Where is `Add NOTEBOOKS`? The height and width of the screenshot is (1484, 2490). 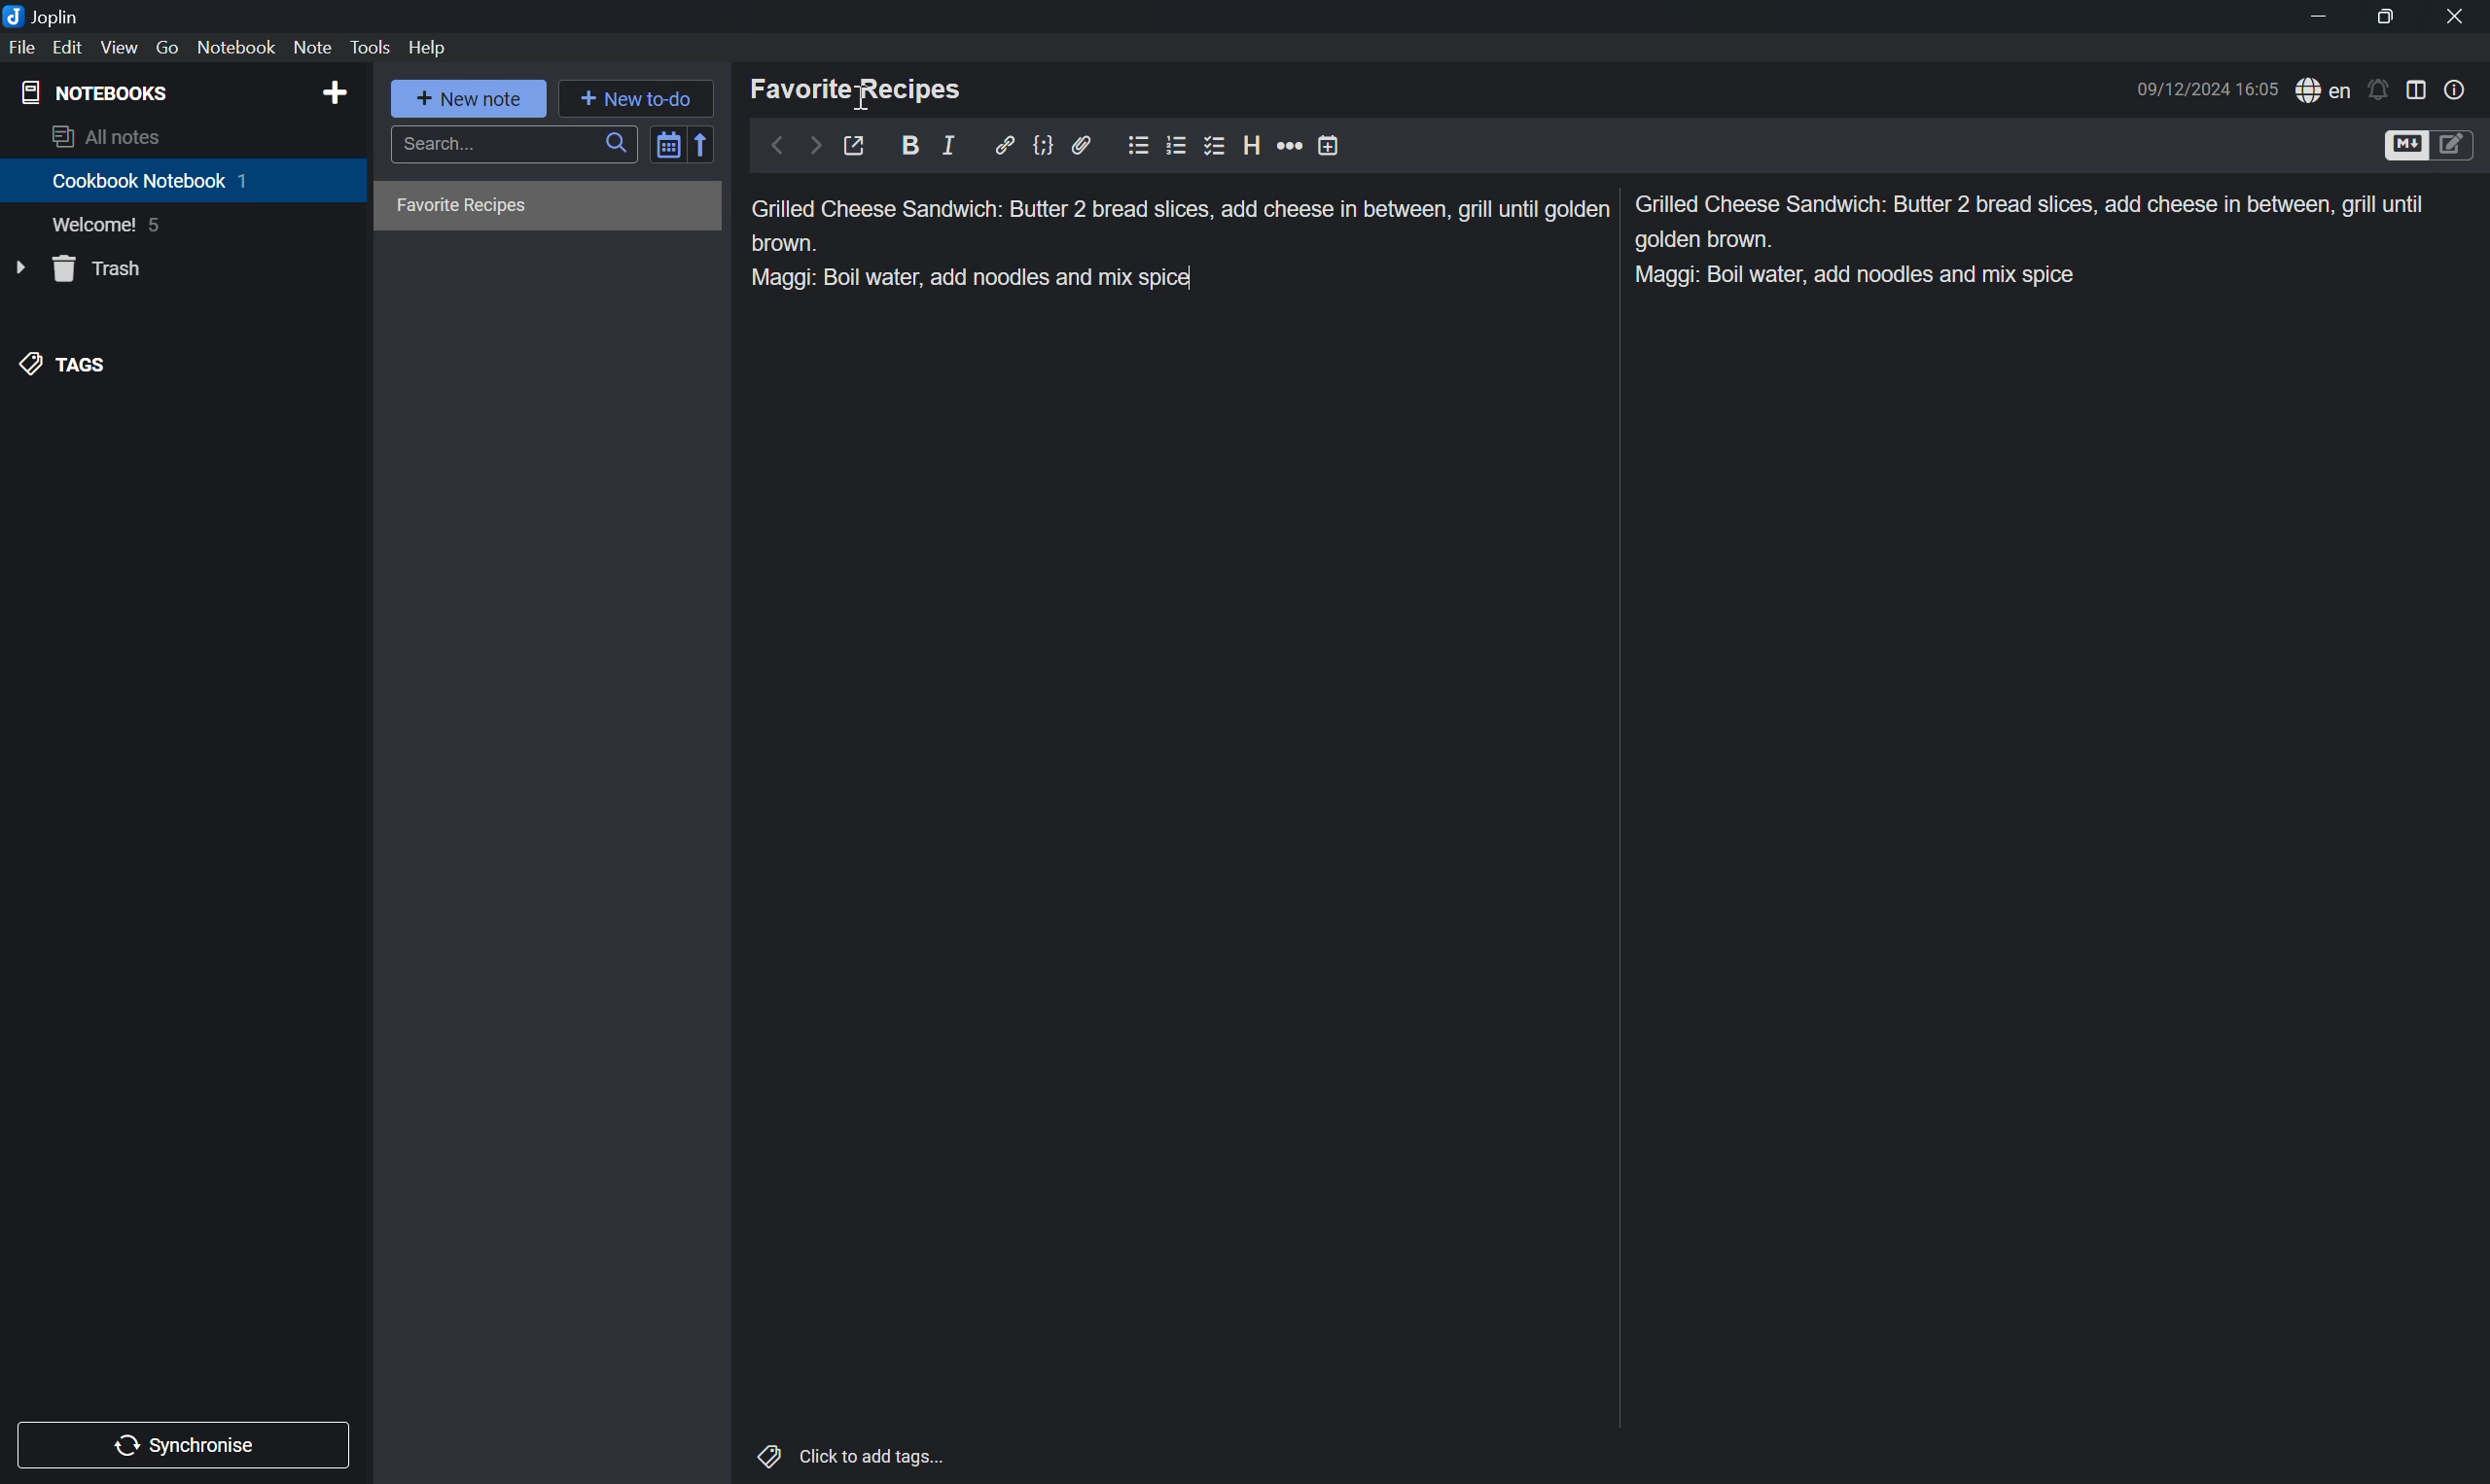 Add NOTEBOOKS is located at coordinates (335, 92).